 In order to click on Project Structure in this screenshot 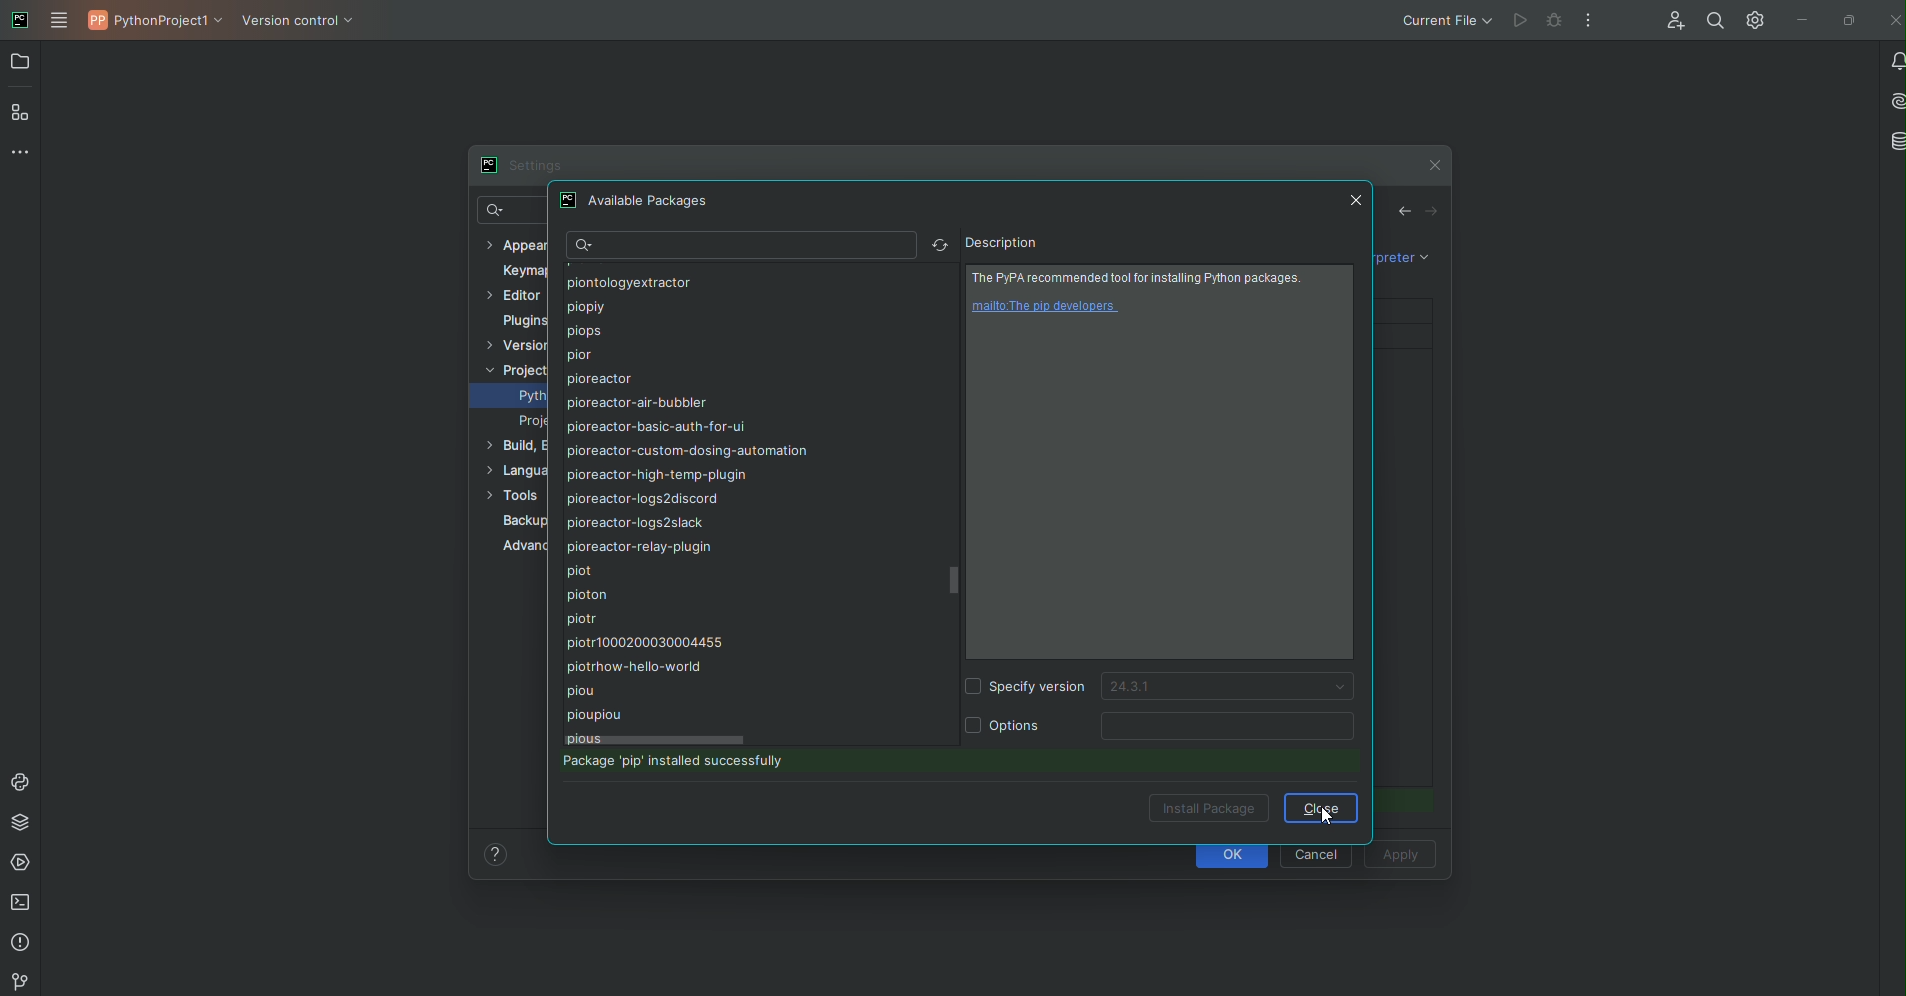, I will do `click(530, 424)`.